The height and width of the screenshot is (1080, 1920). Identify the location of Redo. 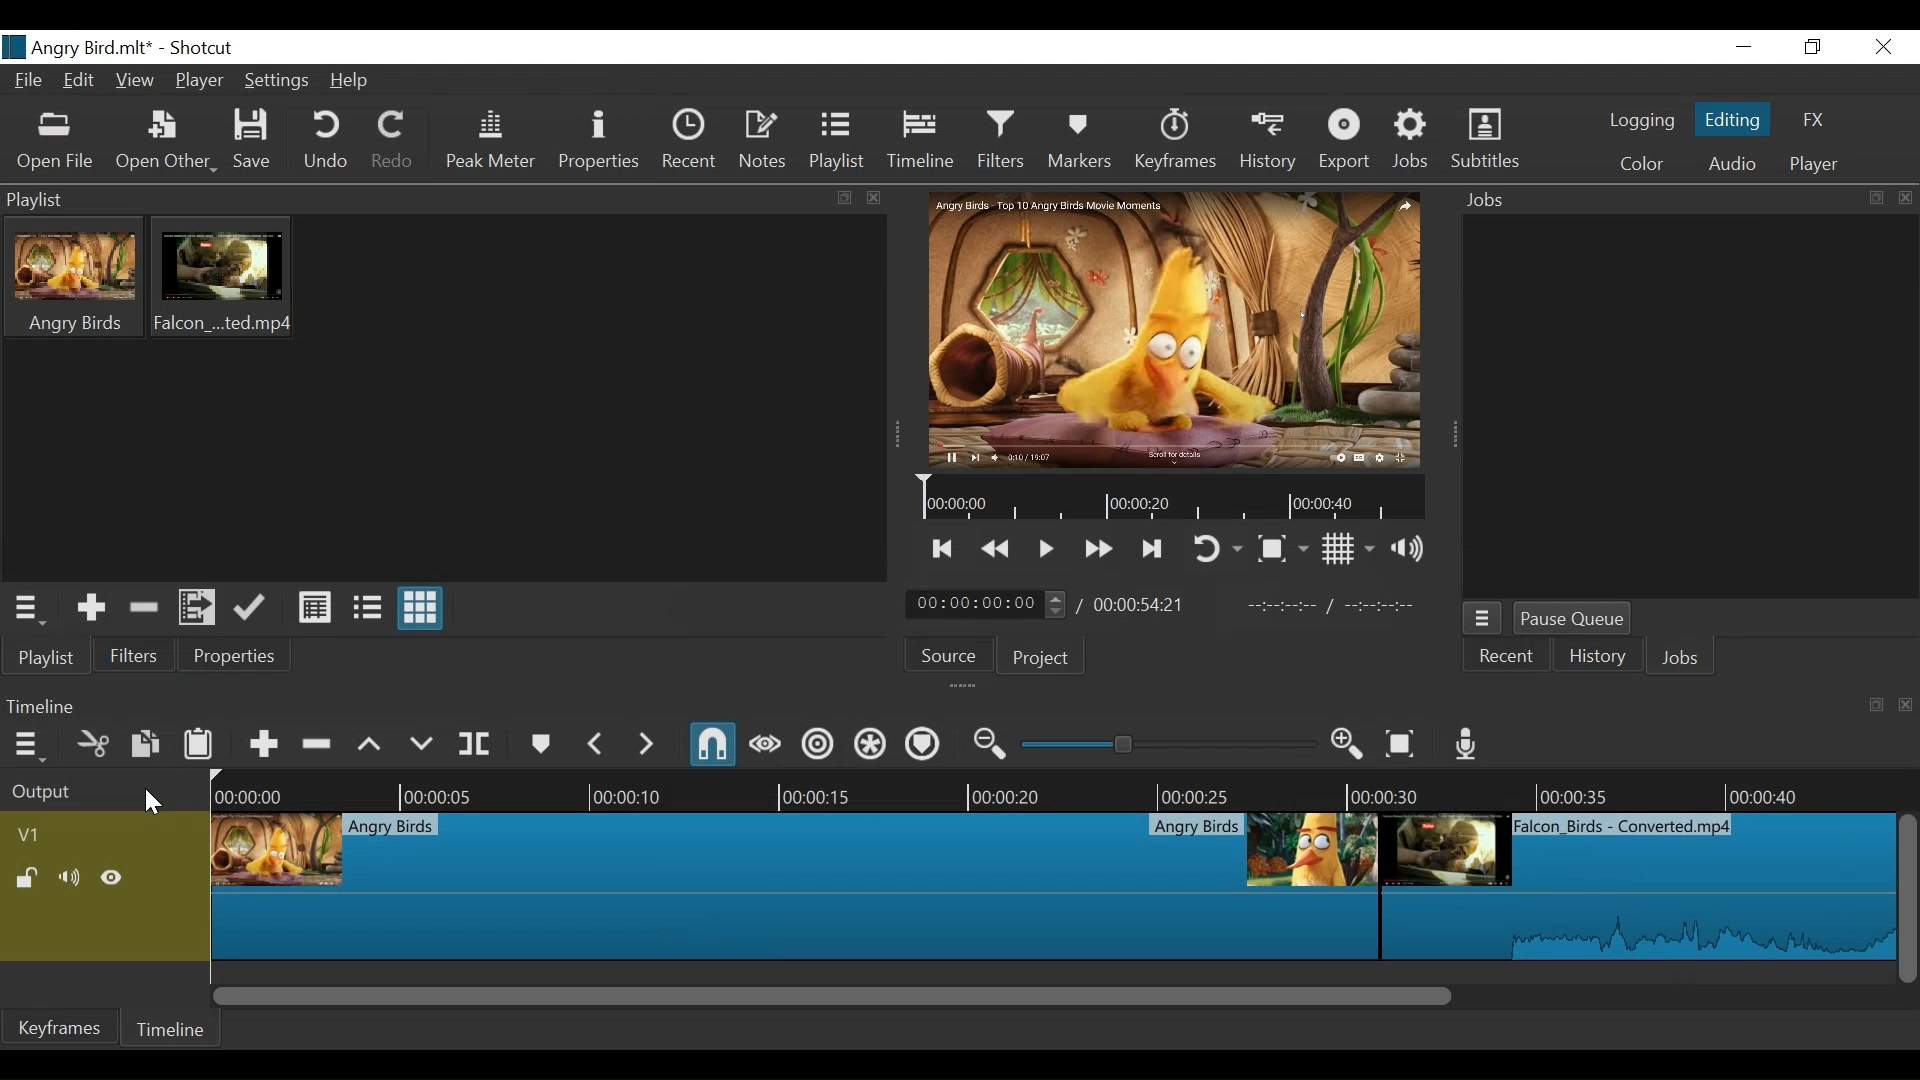
(394, 140).